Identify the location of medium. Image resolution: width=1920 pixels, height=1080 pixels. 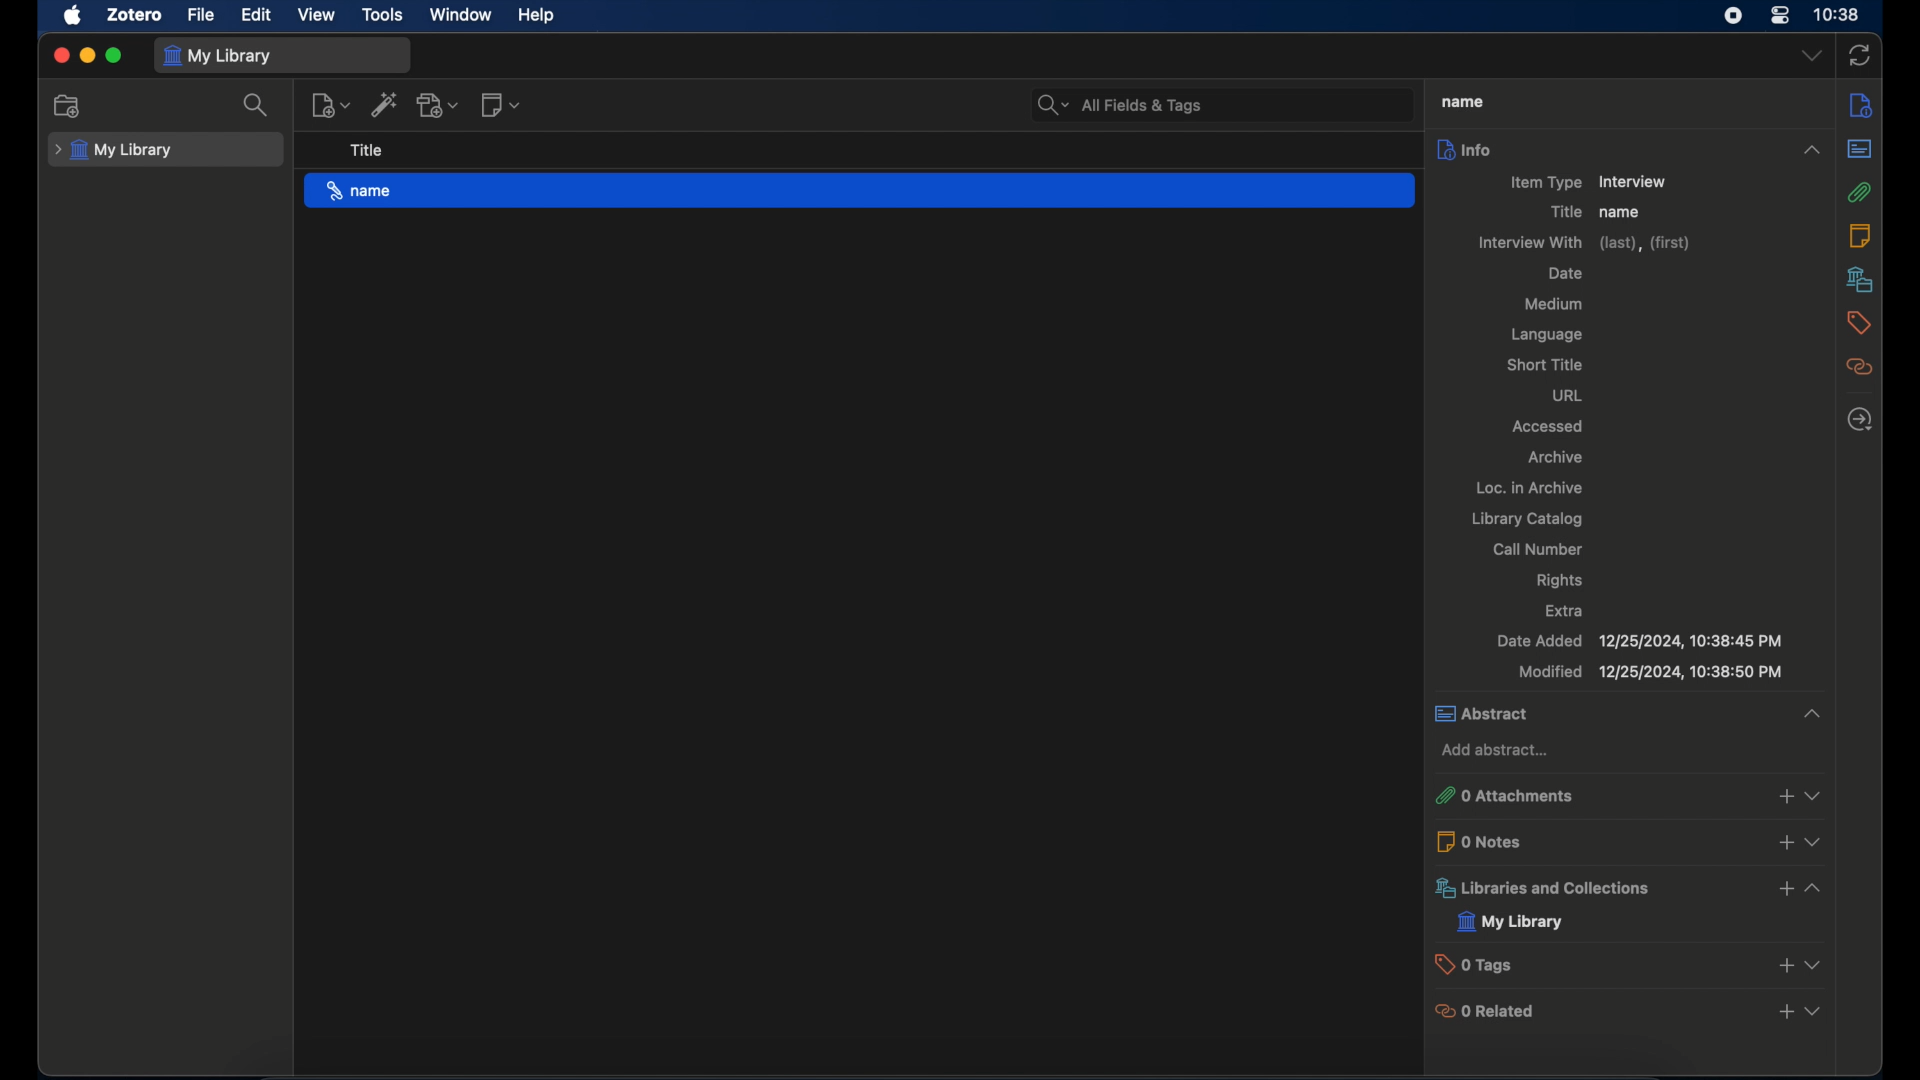
(1554, 304).